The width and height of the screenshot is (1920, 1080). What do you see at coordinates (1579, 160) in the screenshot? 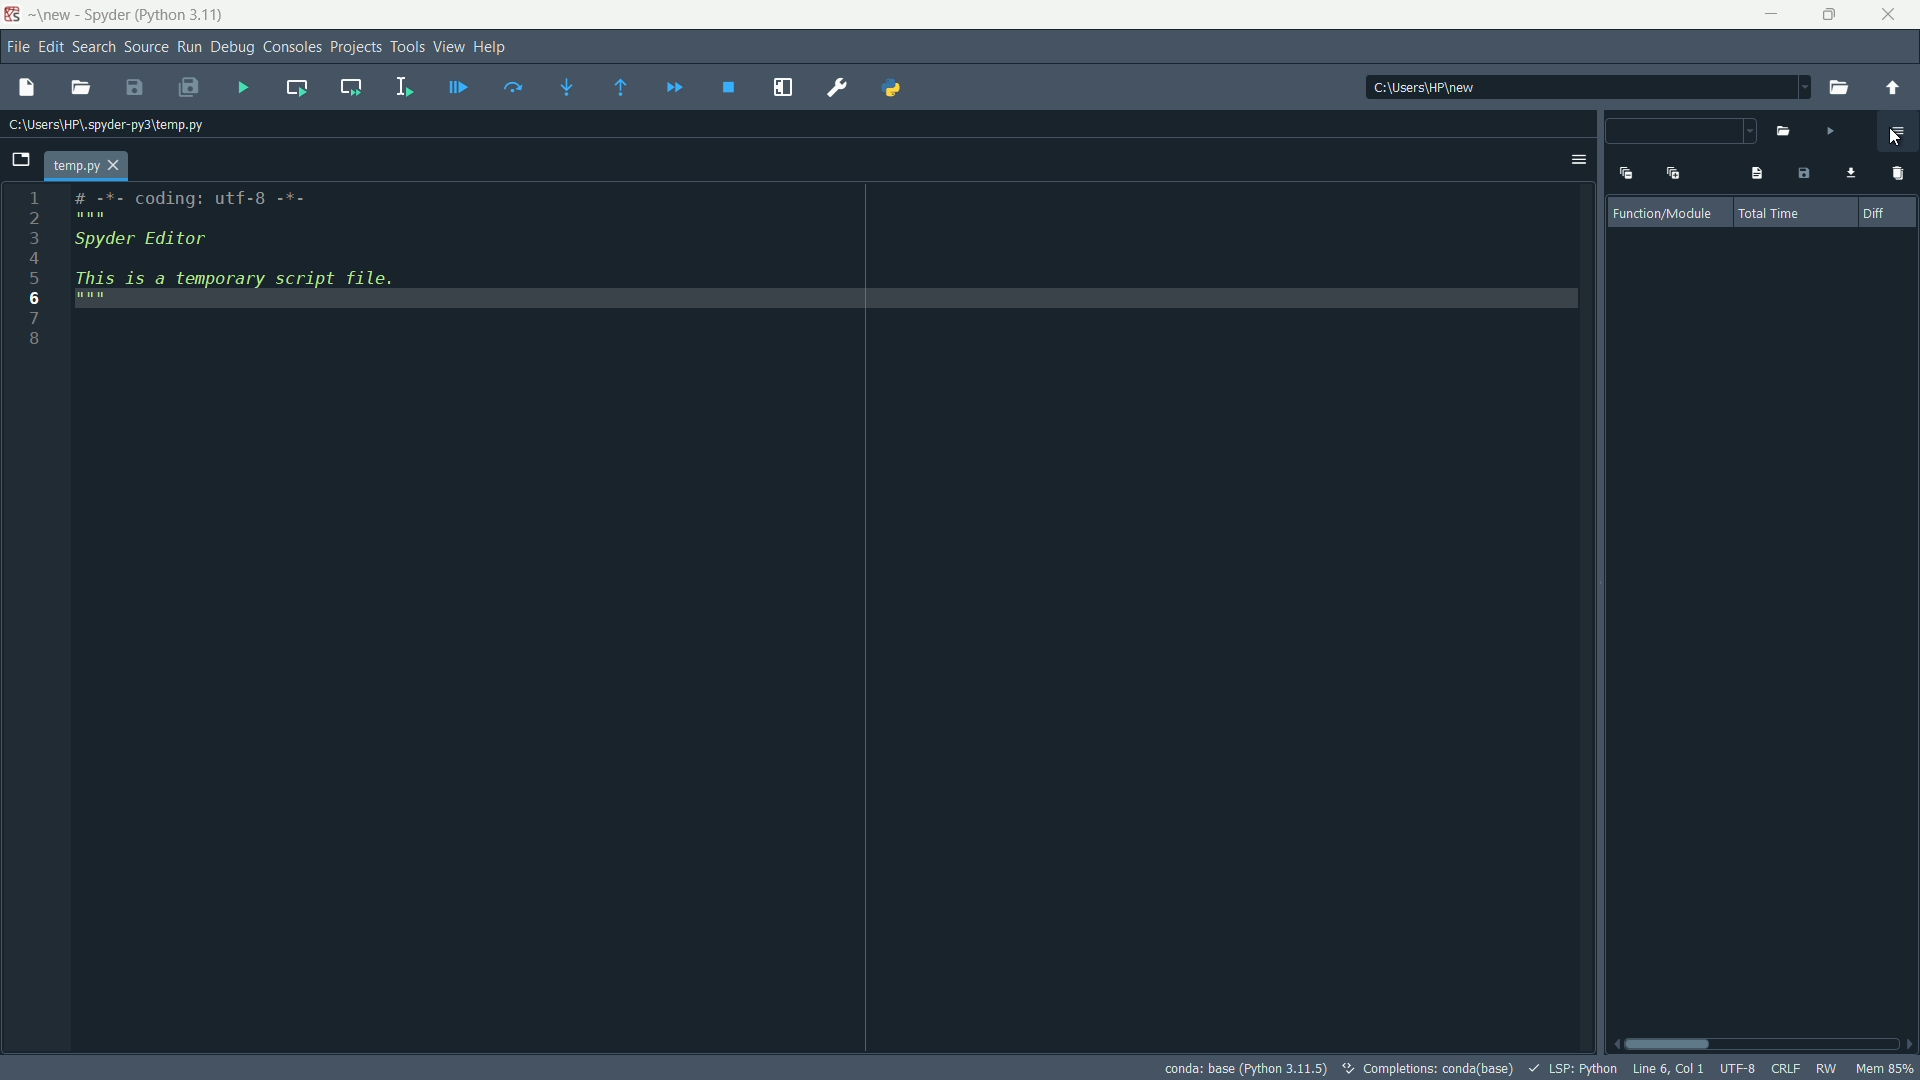
I see `options` at bounding box center [1579, 160].